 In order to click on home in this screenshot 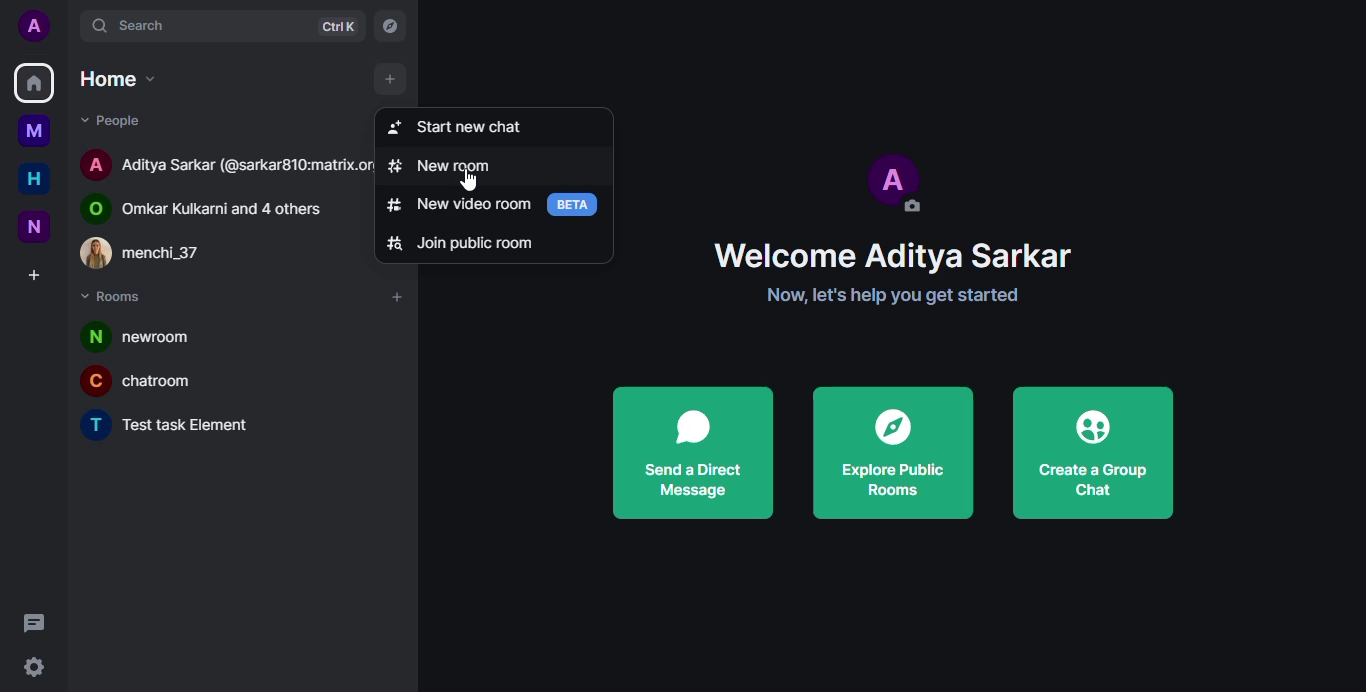, I will do `click(37, 178)`.